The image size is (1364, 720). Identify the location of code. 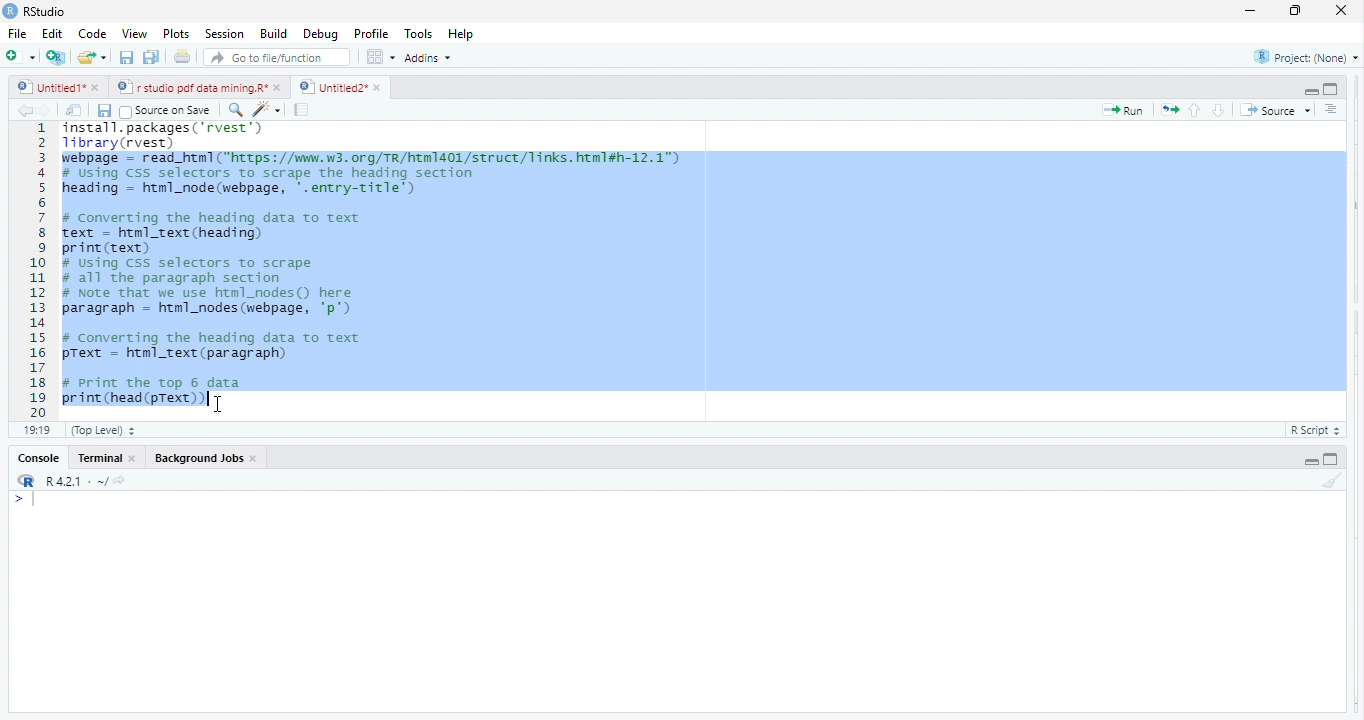
(93, 35).